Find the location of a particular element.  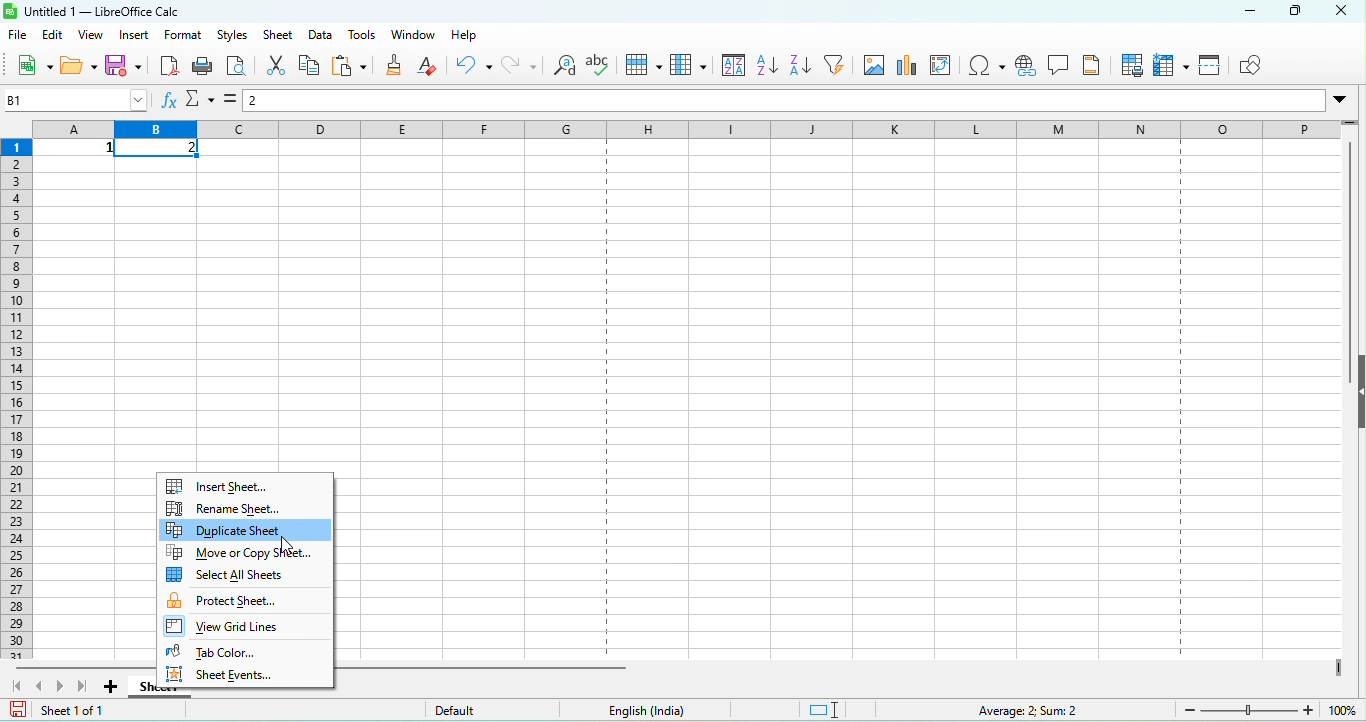

formula bar is located at coordinates (803, 100).